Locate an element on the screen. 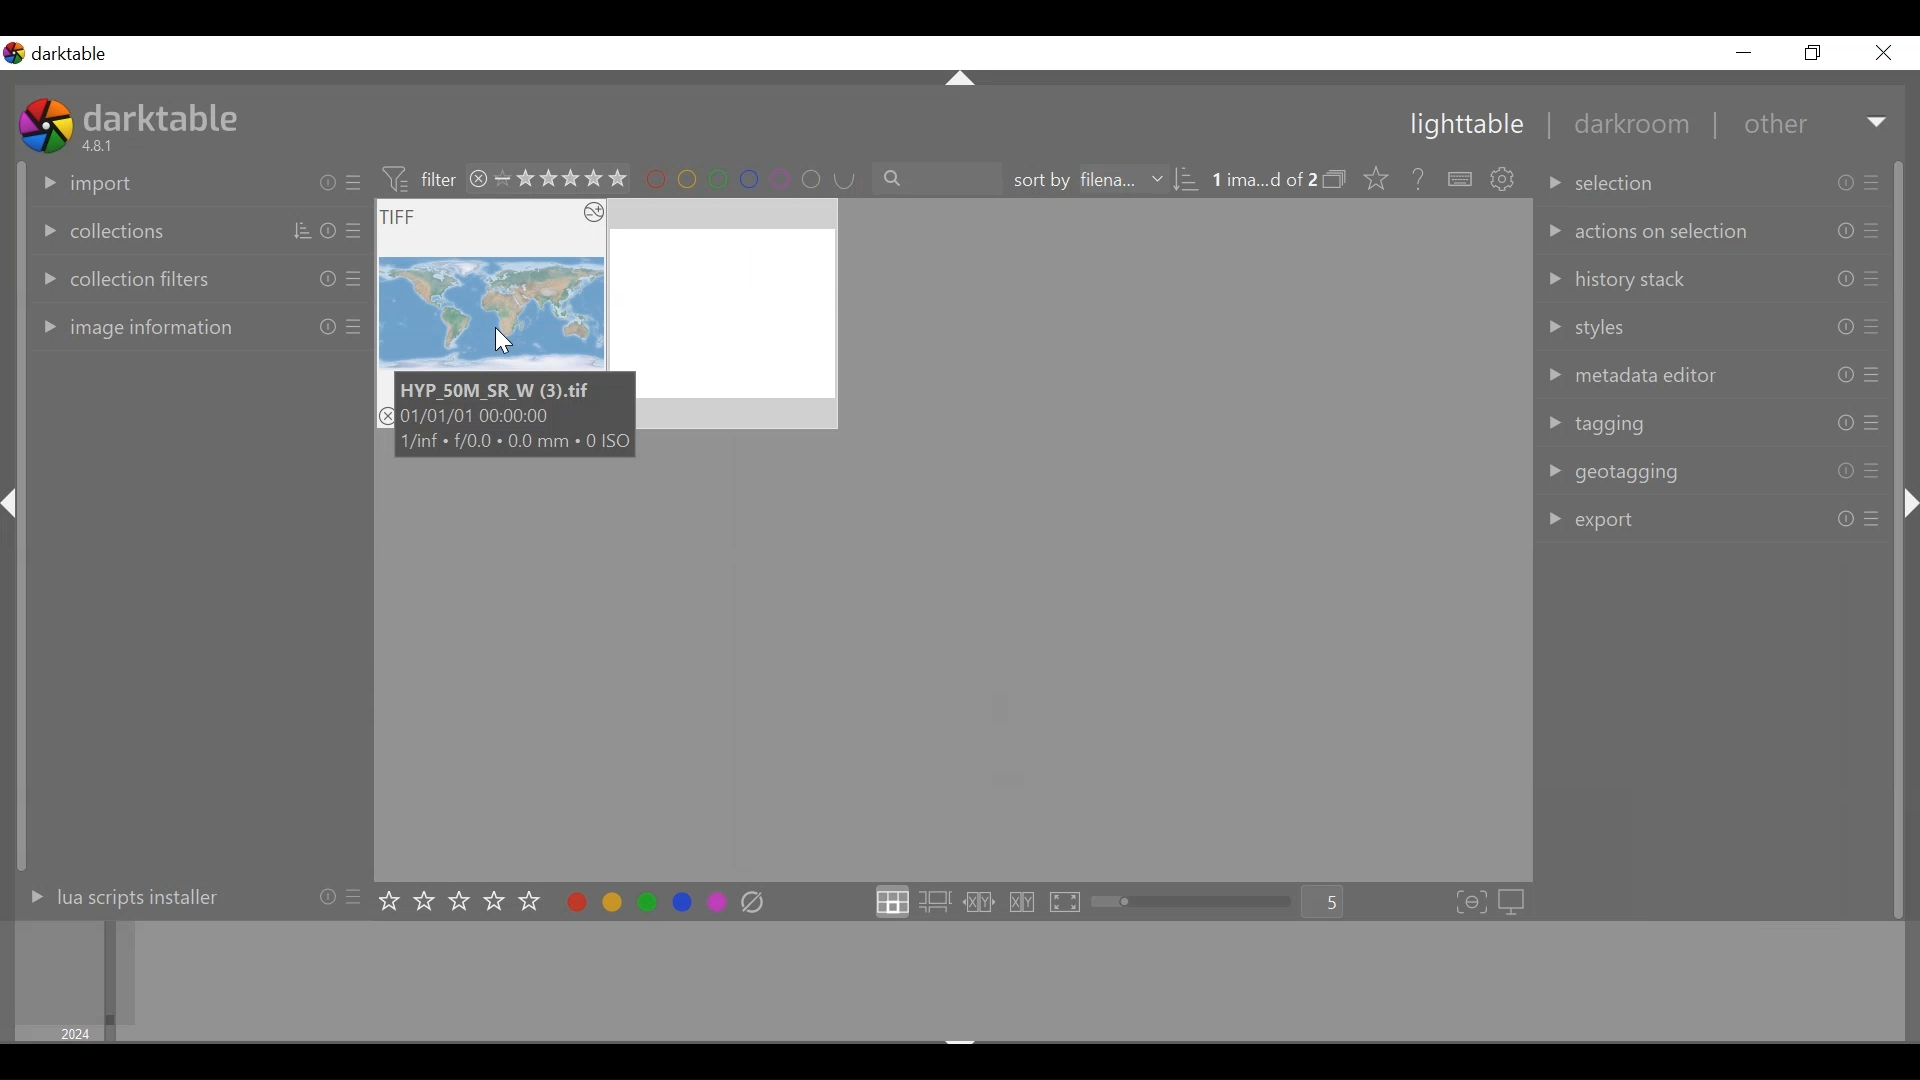 This screenshot has height=1080, width=1920. 2024 is located at coordinates (77, 1034).